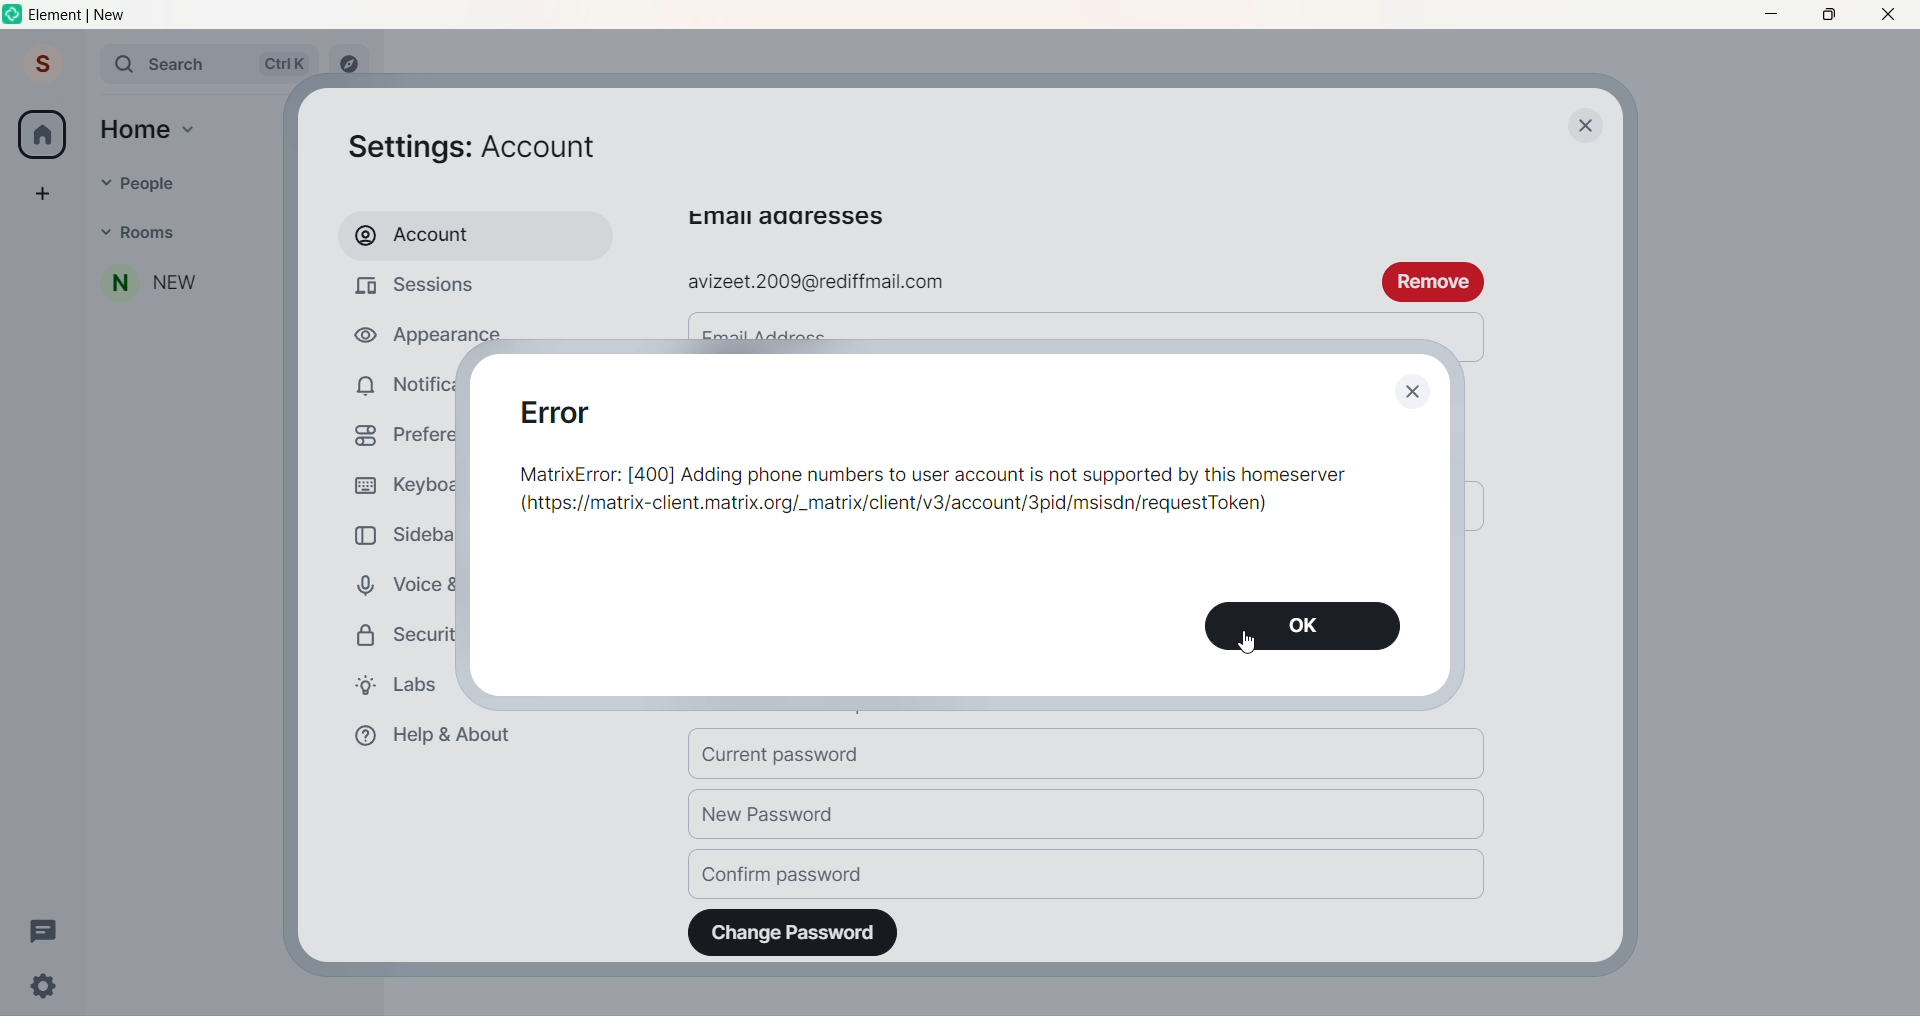 The width and height of the screenshot is (1920, 1016). I want to click on People, so click(196, 180).